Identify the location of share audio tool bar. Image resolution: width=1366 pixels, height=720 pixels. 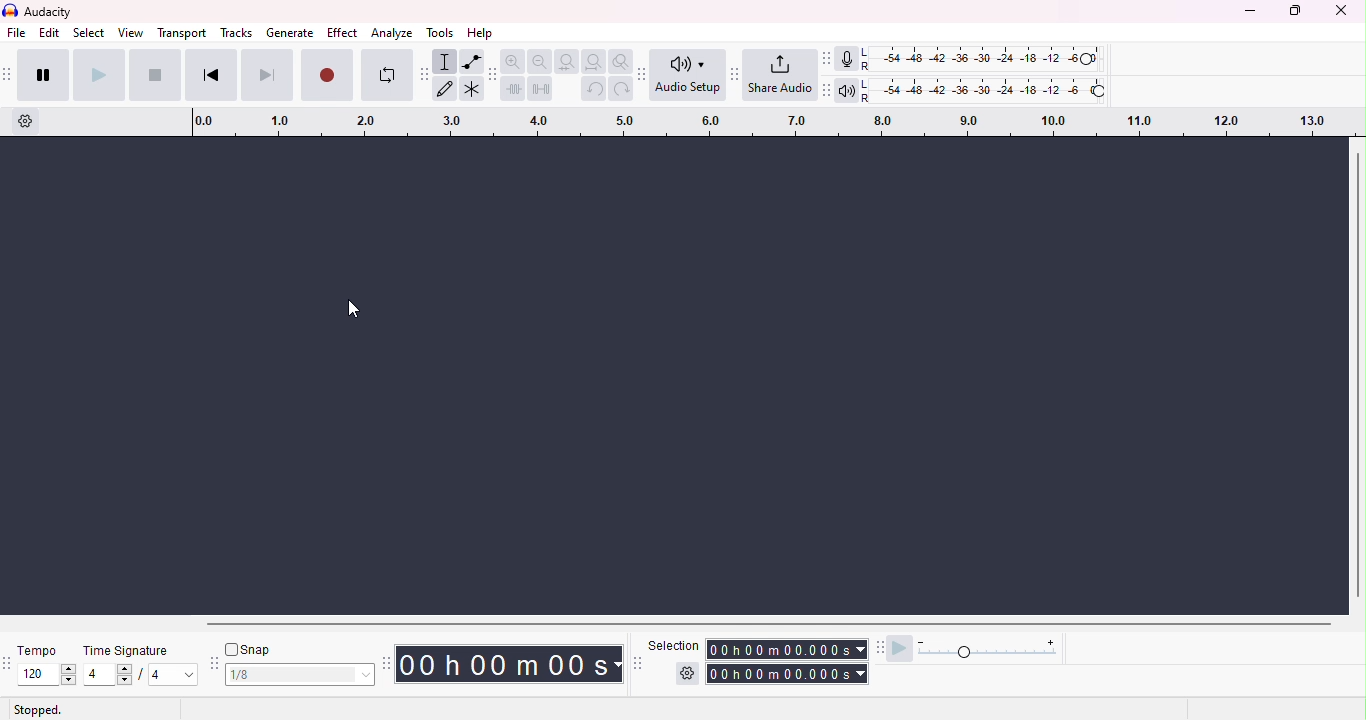
(733, 74).